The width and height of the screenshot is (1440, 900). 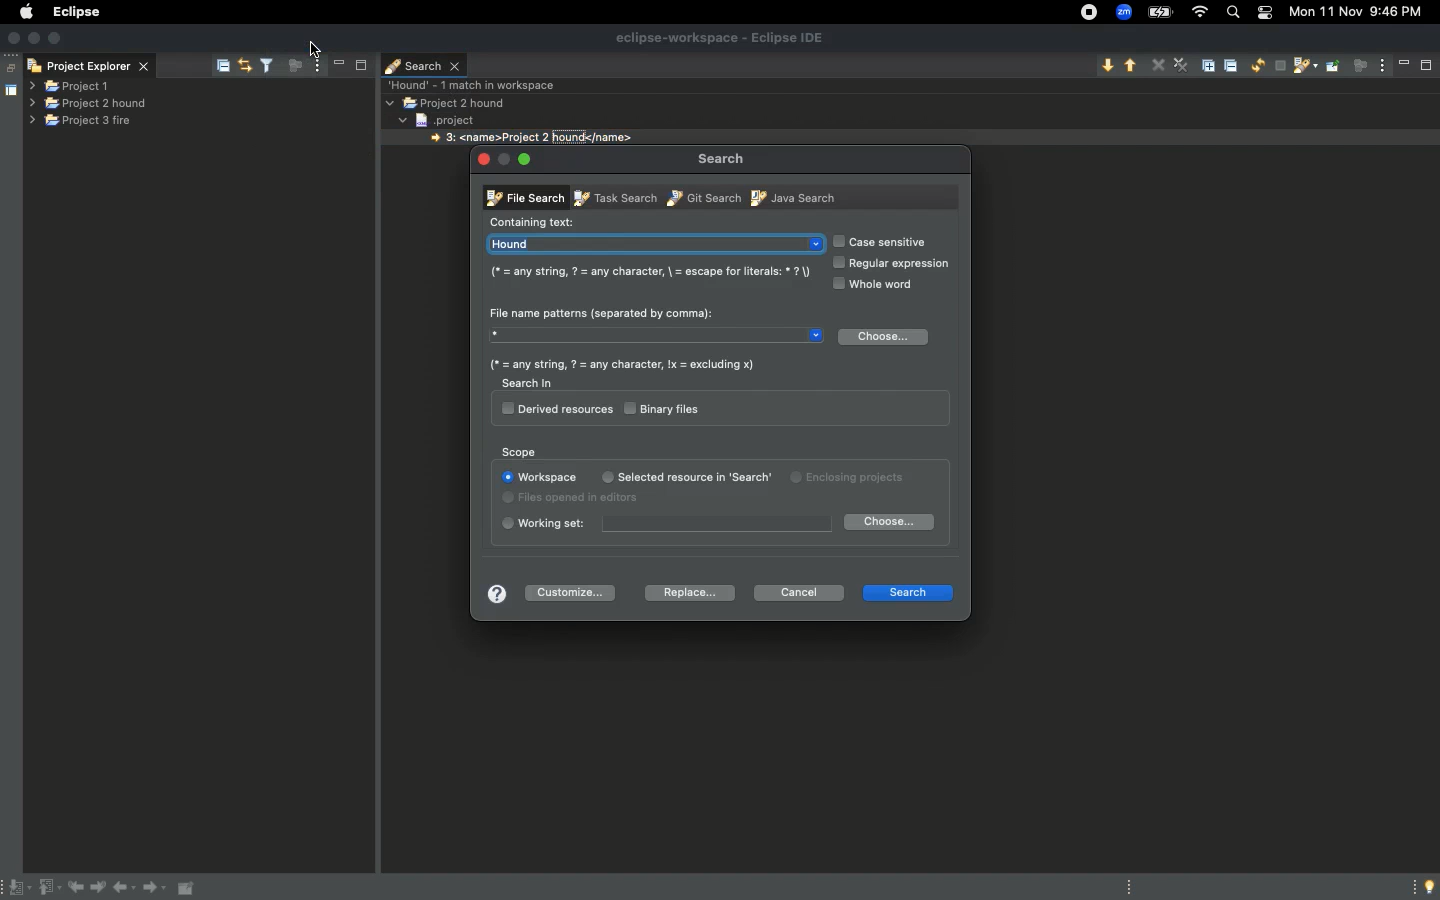 What do you see at coordinates (611, 197) in the screenshot?
I see `Task search` at bounding box center [611, 197].